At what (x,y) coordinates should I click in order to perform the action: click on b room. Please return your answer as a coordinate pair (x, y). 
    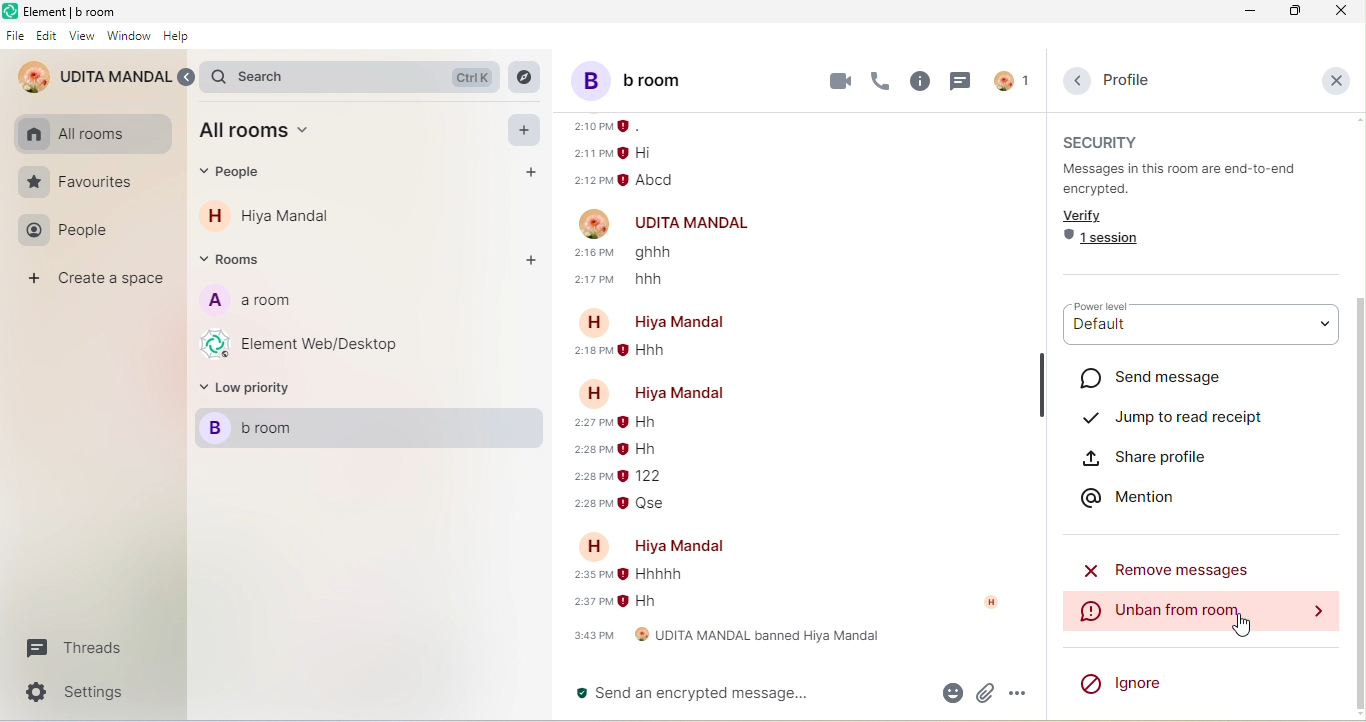
    Looking at the image, I should click on (373, 430).